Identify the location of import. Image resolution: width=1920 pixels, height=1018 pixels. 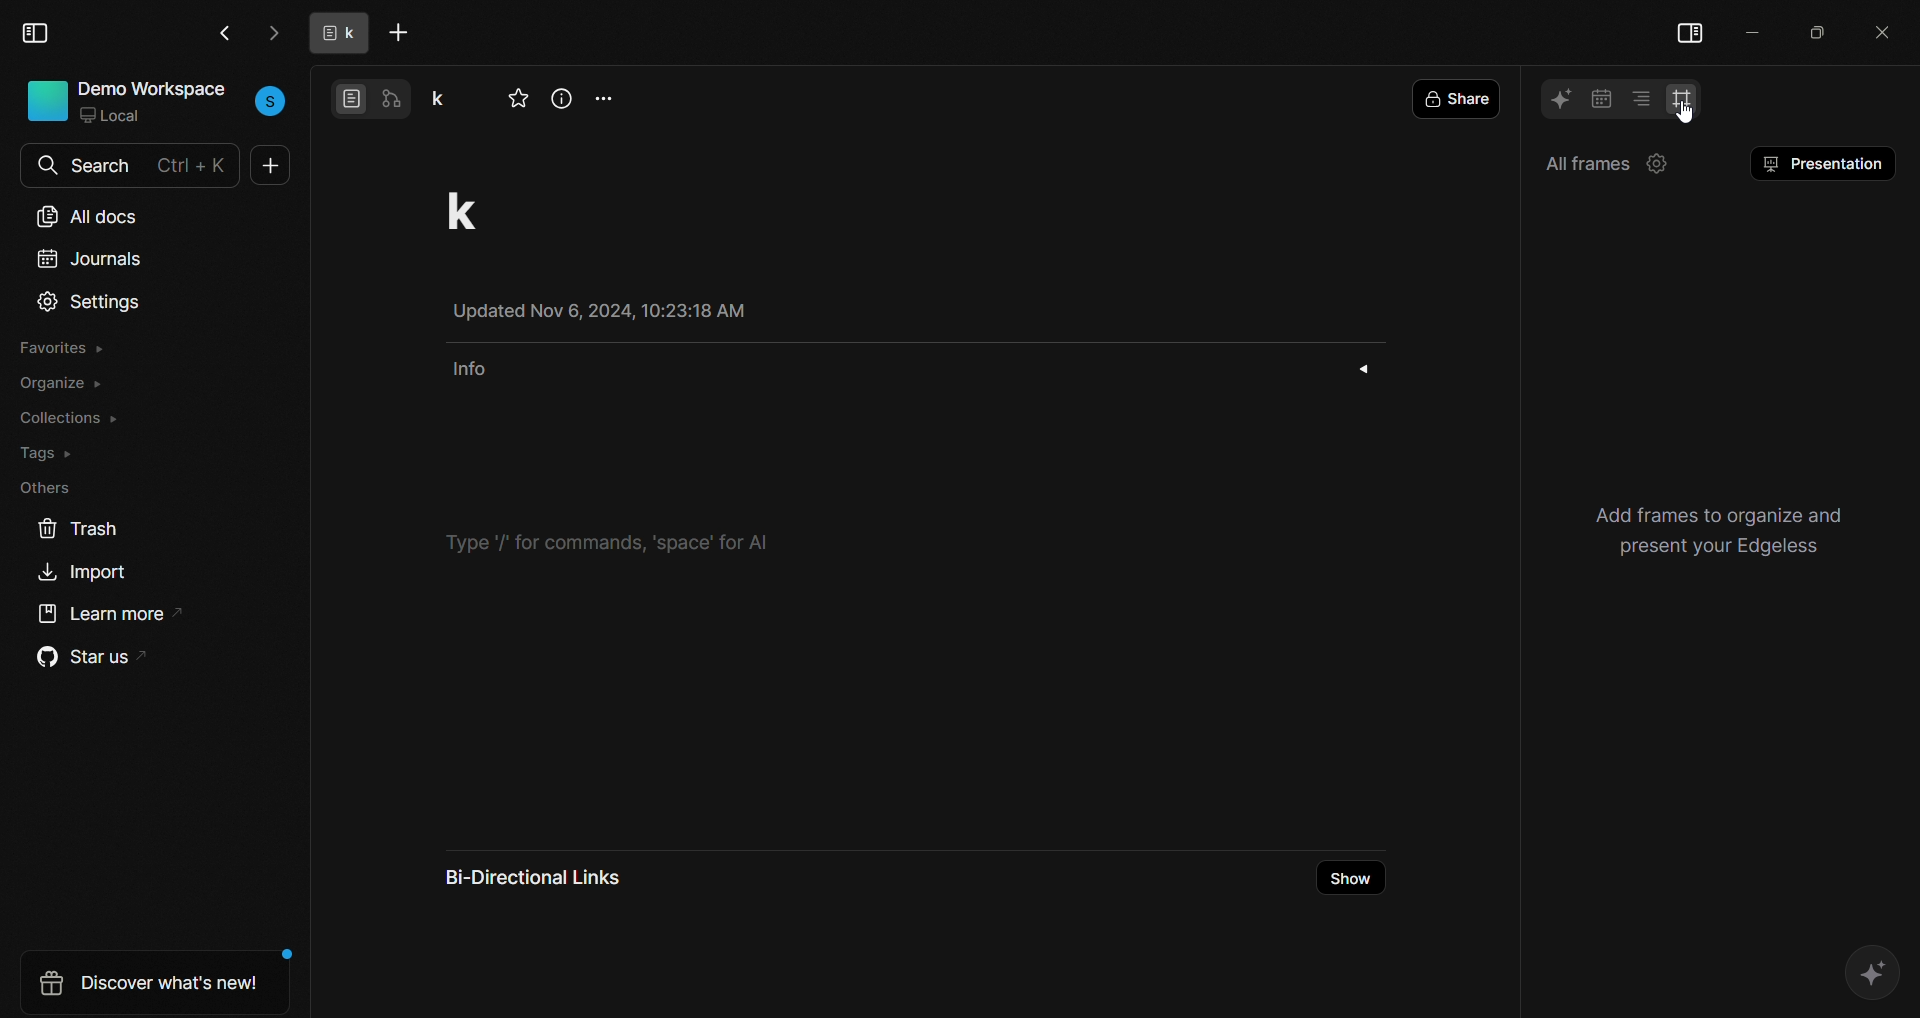
(88, 575).